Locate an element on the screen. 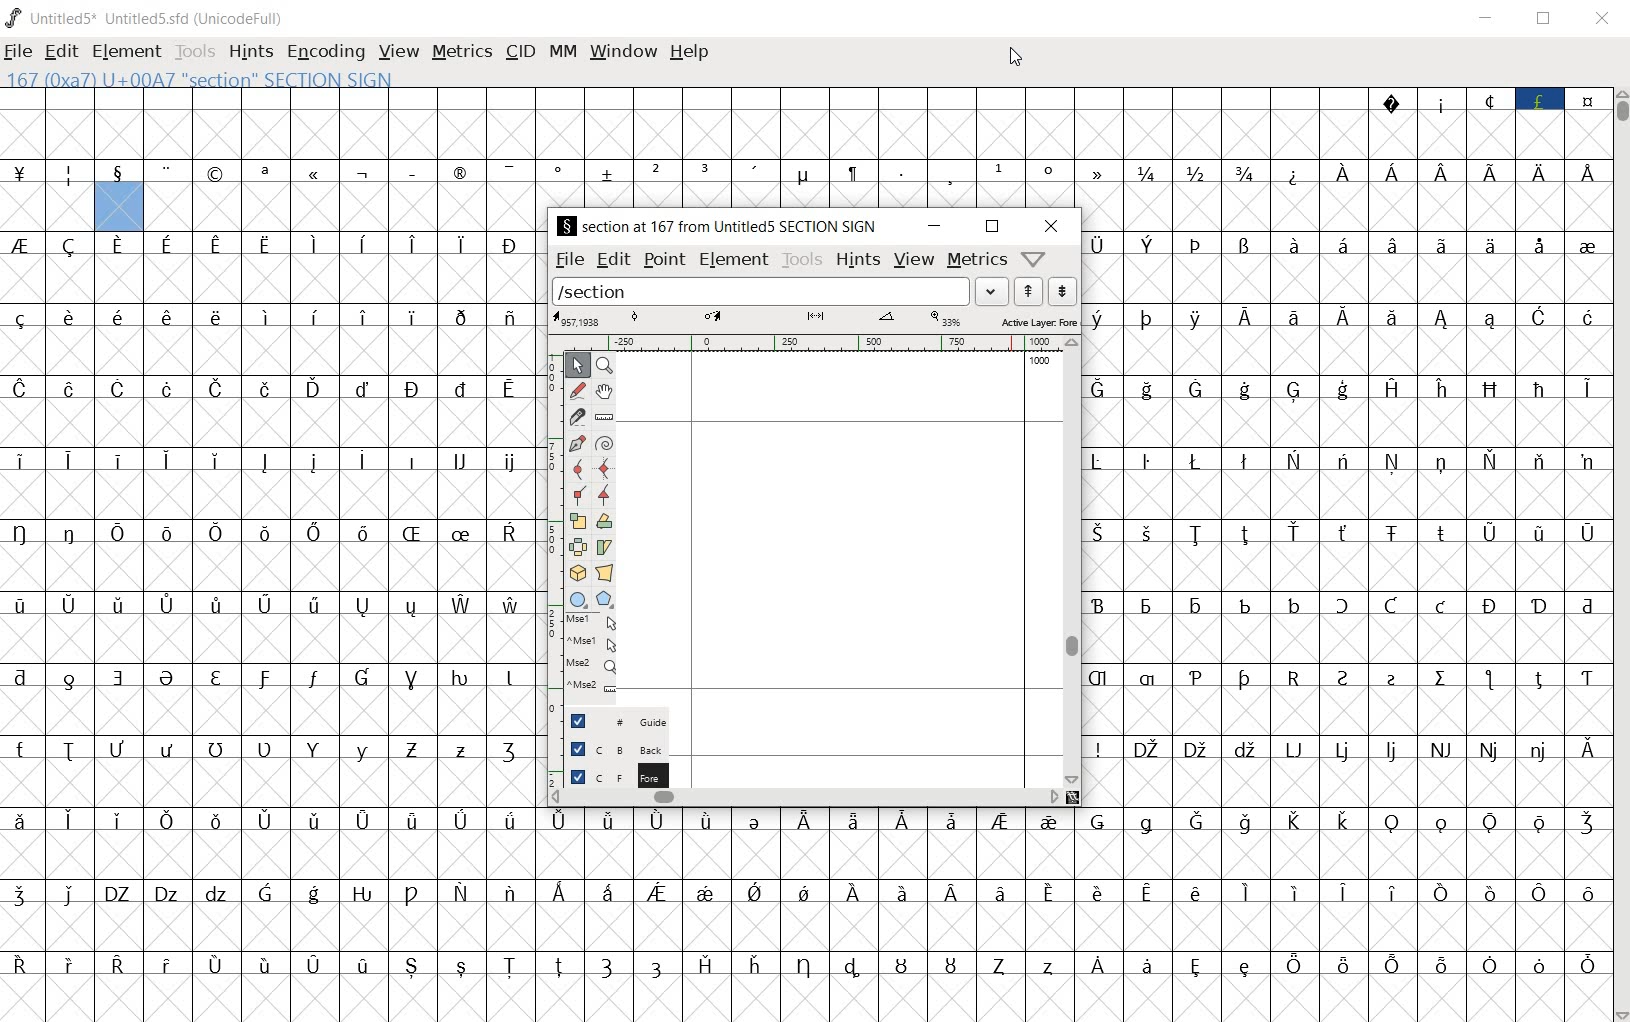 This screenshot has height=1022, width=1630. special letters is located at coordinates (1346, 602).